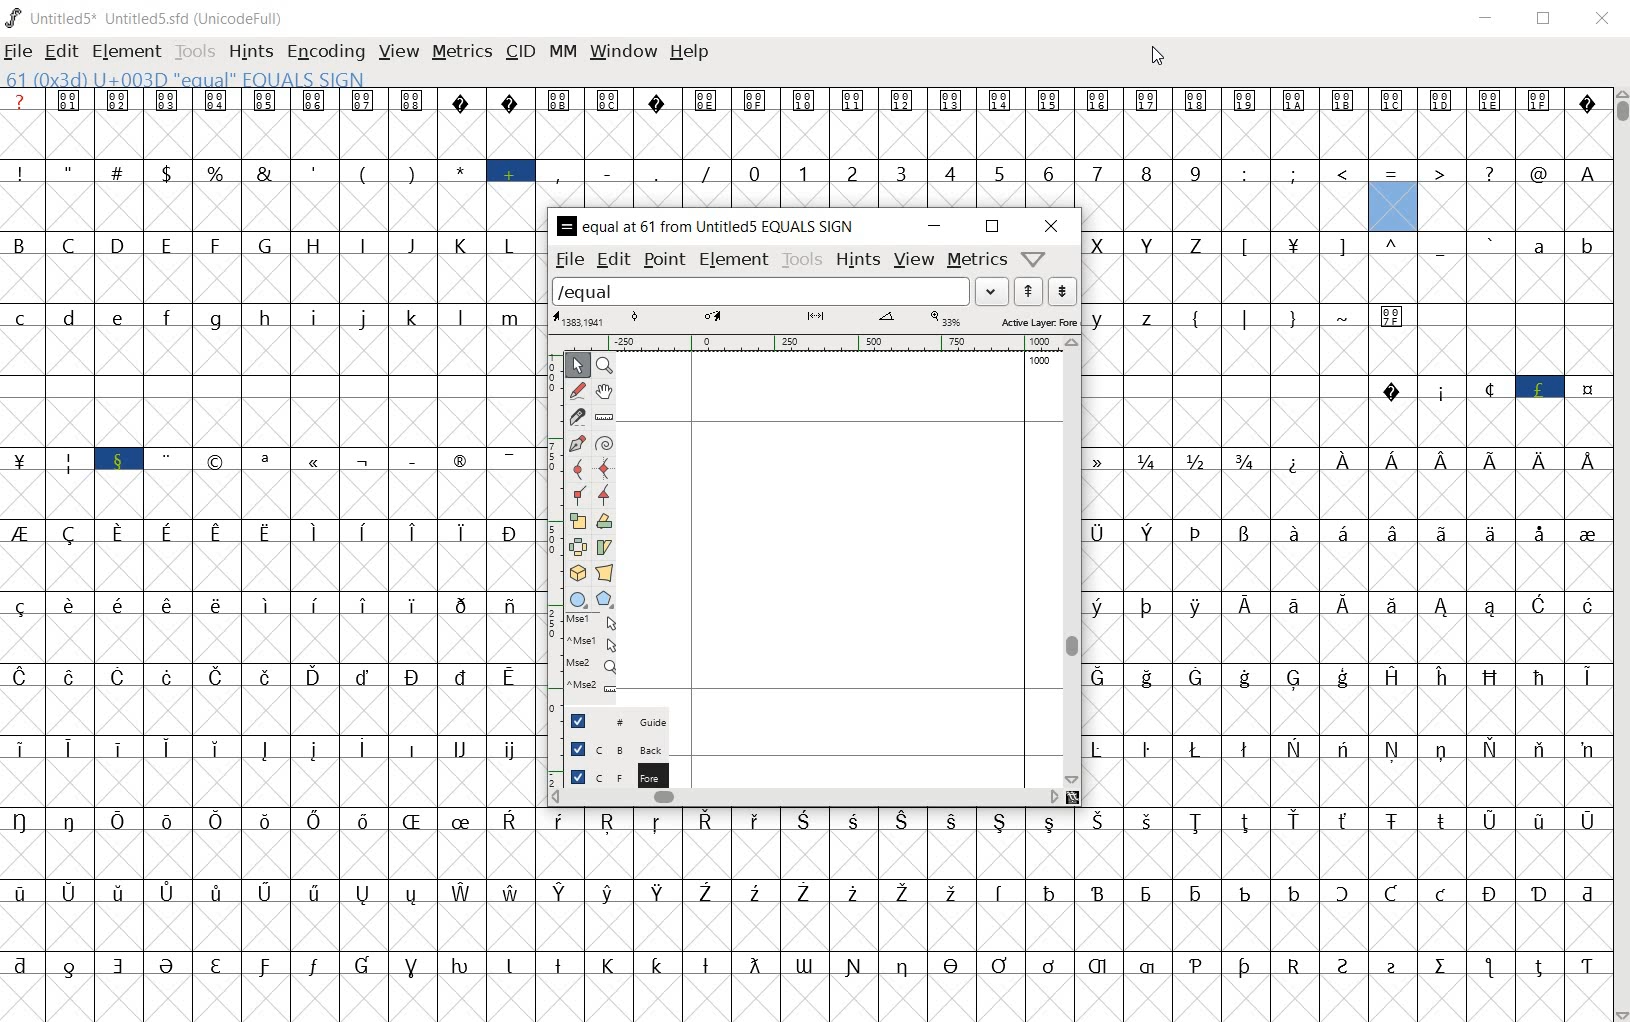 The width and height of the screenshot is (1630, 1022). Describe the element at coordinates (576, 415) in the screenshot. I see `cut splines in two` at that location.